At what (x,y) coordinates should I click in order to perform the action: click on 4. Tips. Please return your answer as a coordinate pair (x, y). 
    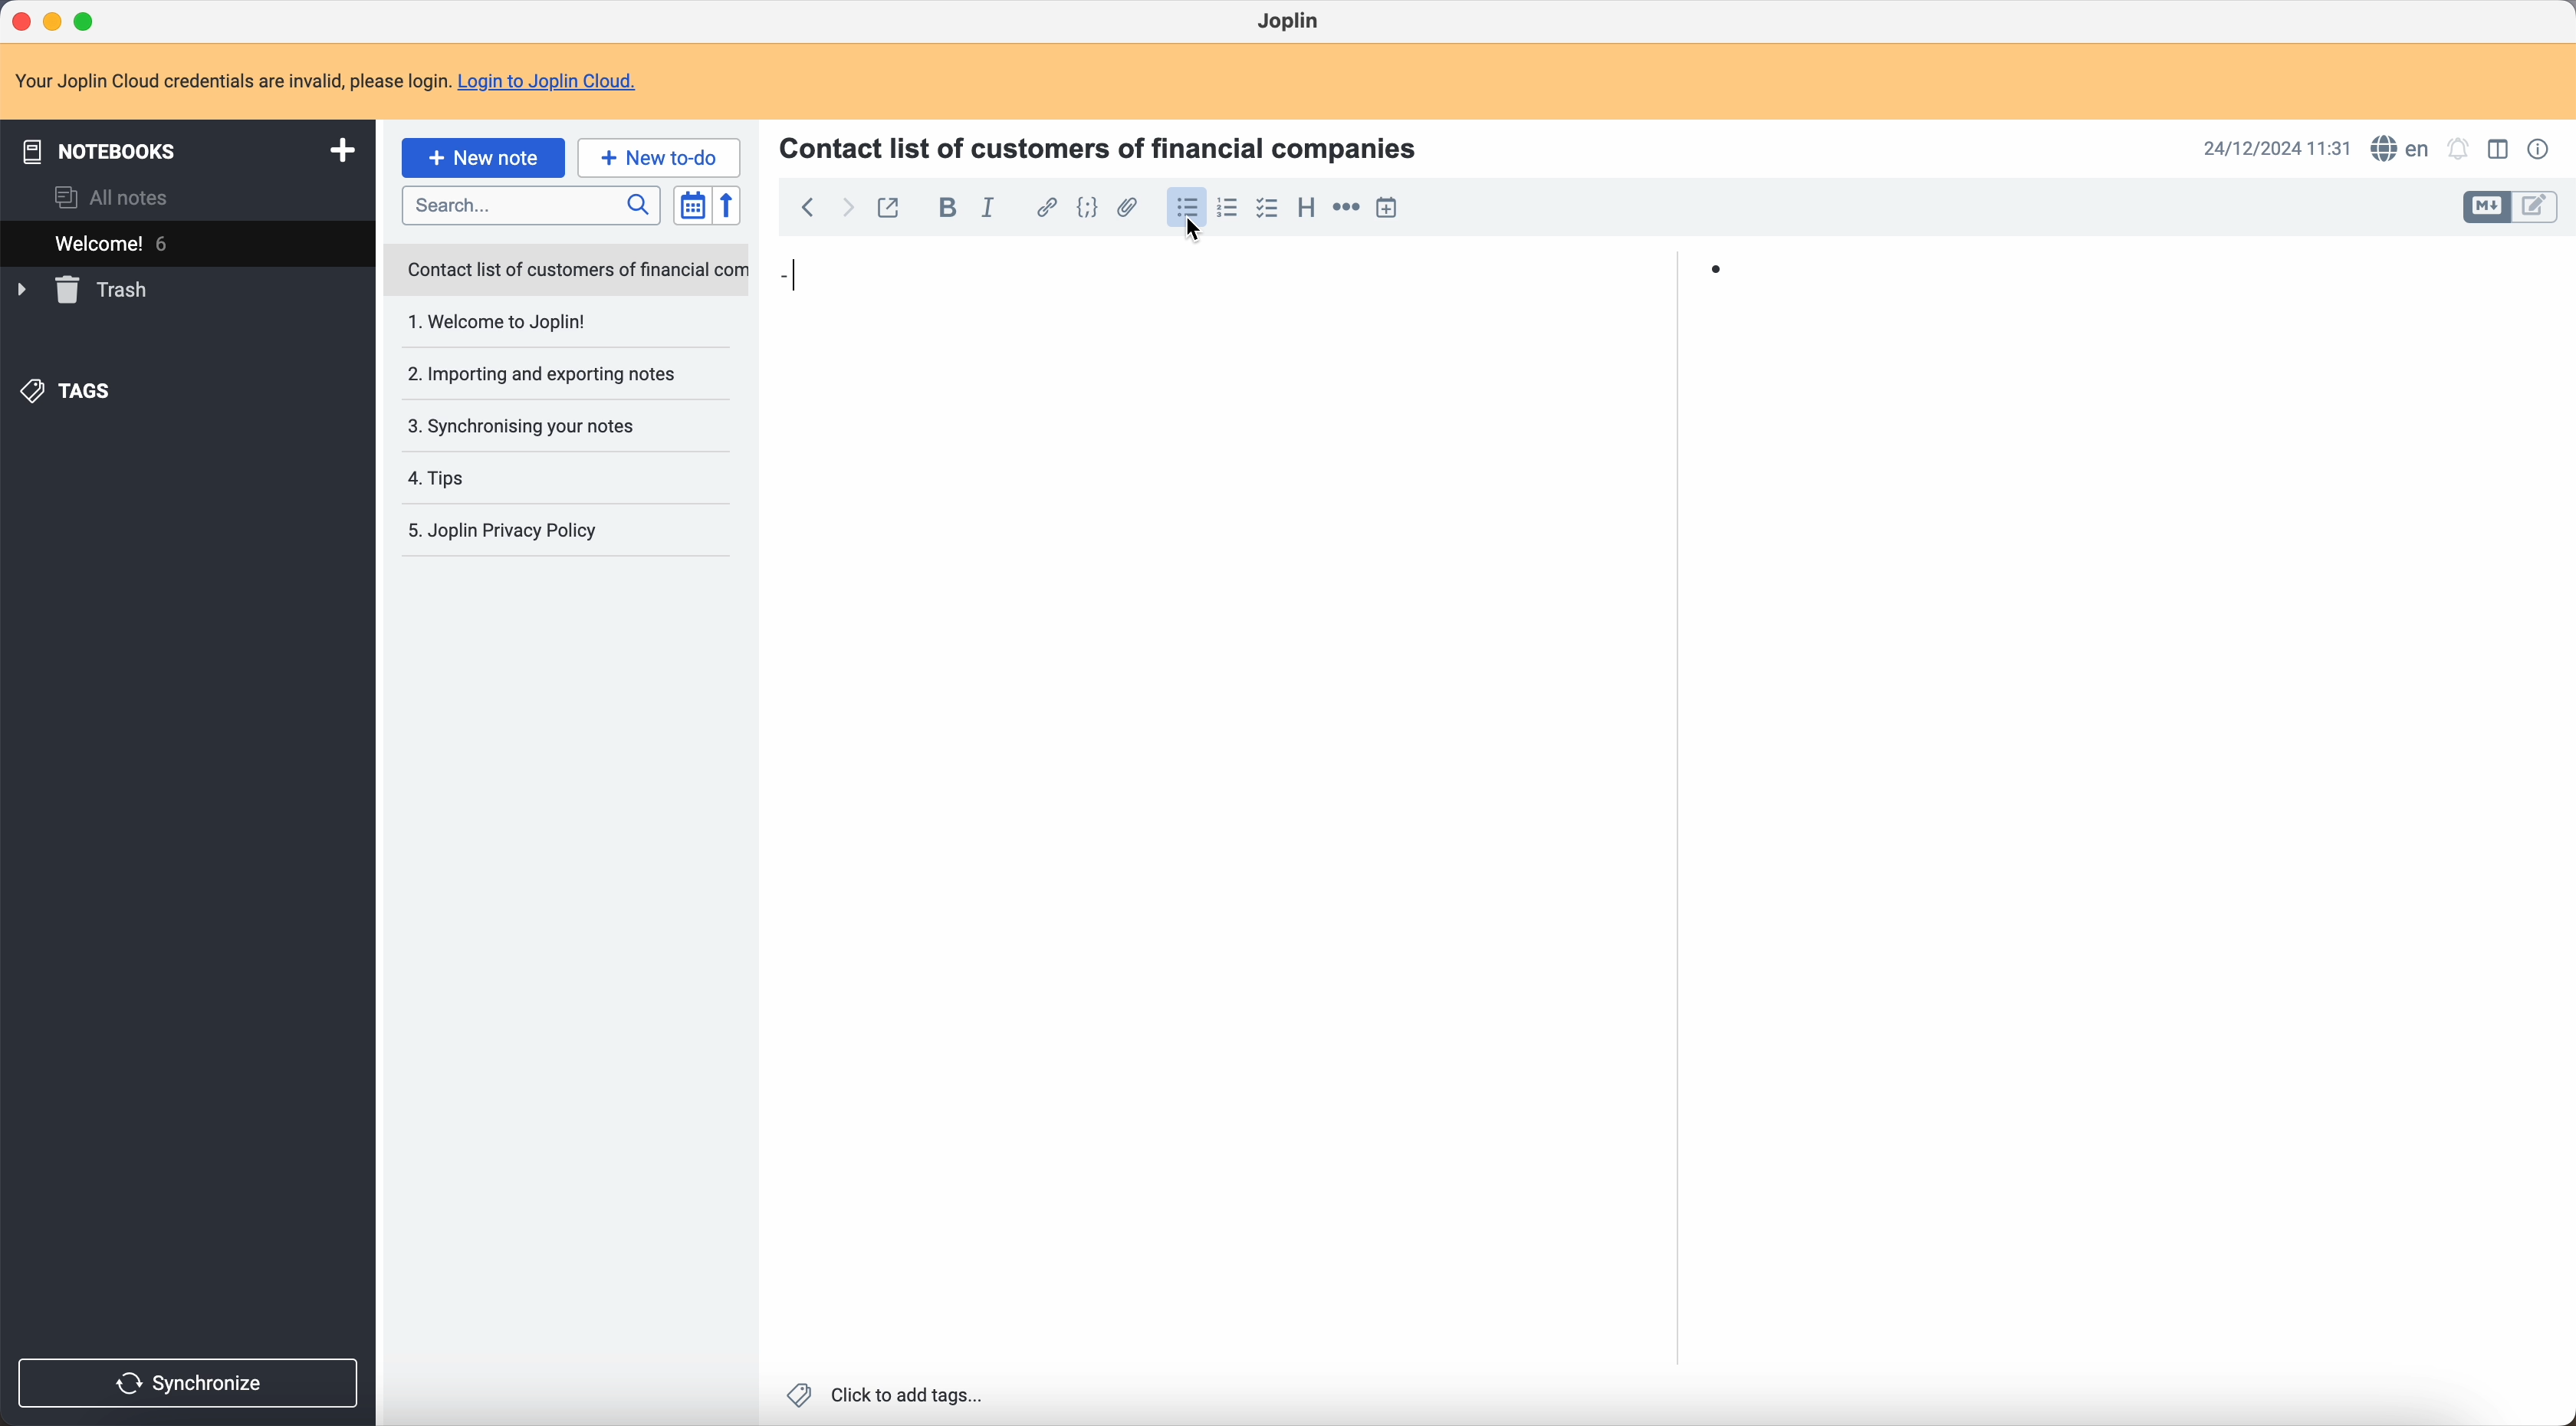
    Looking at the image, I should click on (498, 478).